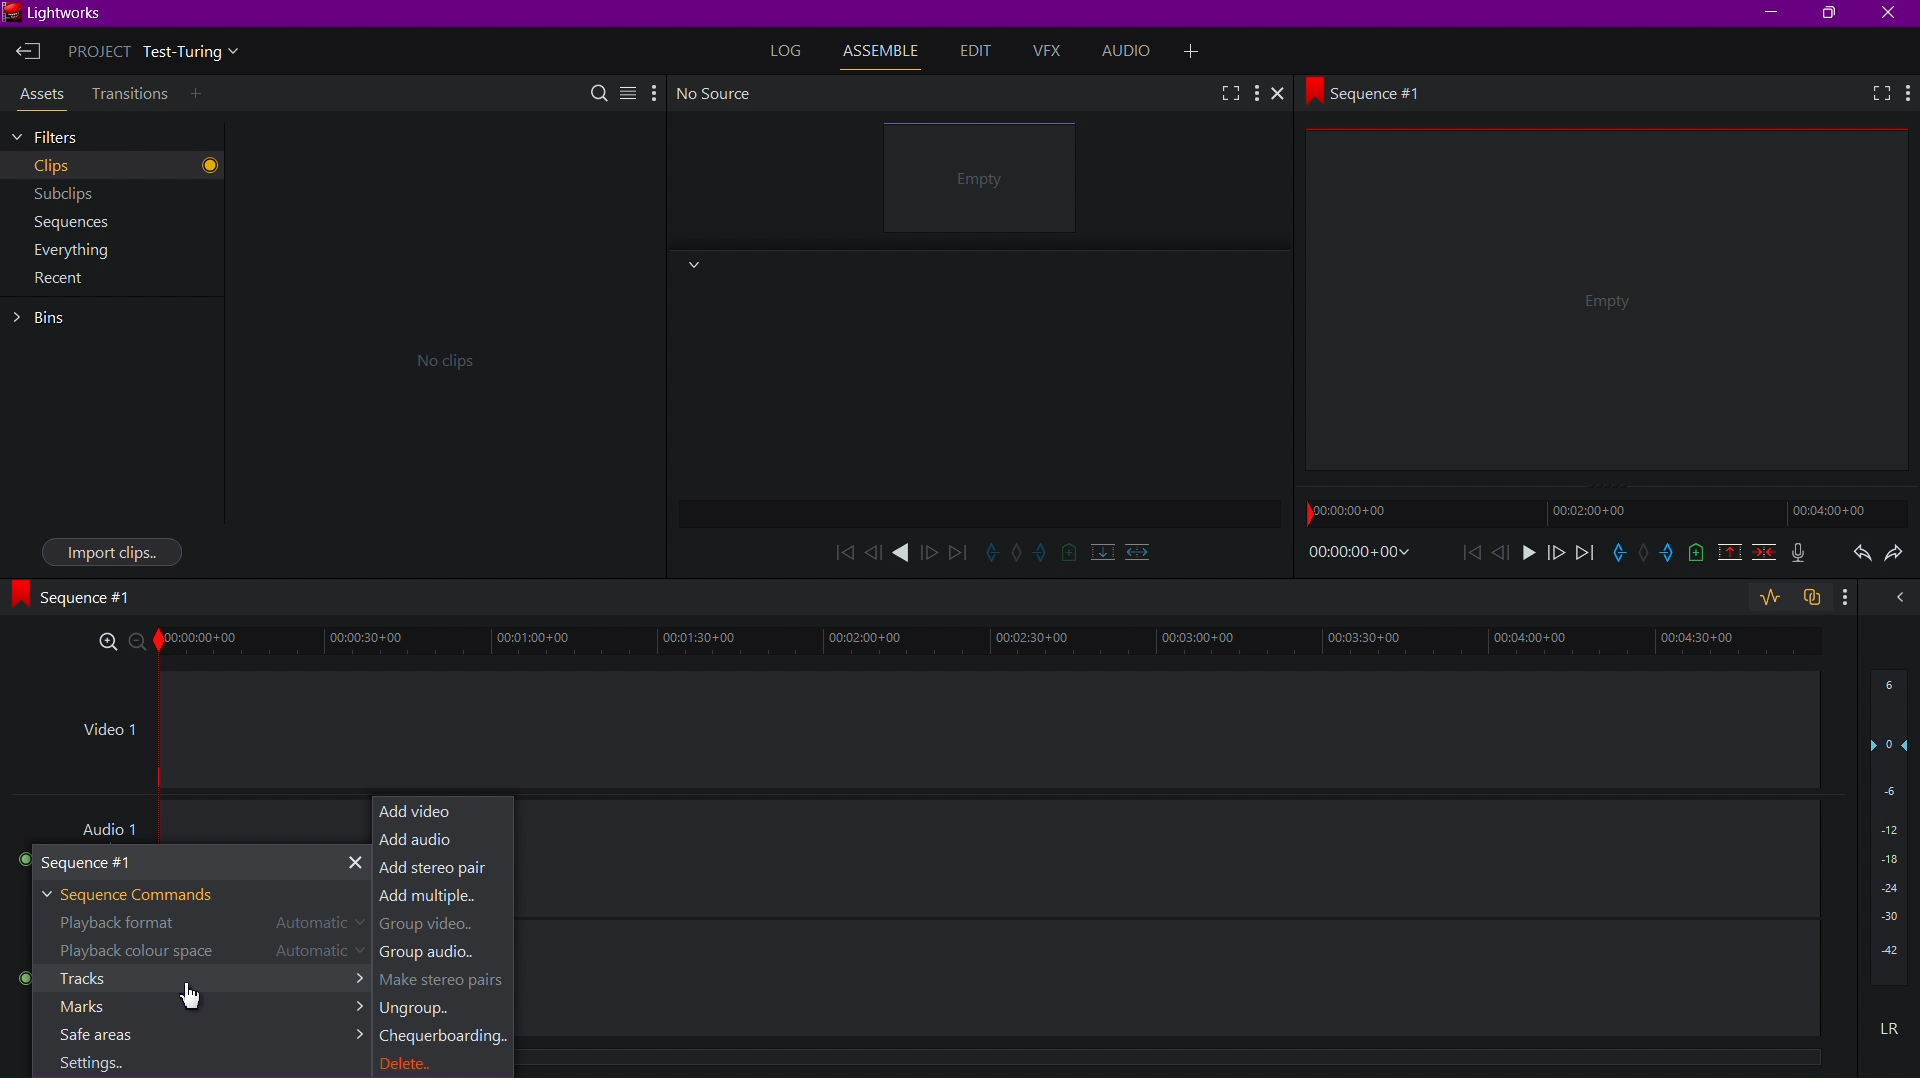  Describe the element at coordinates (627, 90) in the screenshot. I see `List` at that location.